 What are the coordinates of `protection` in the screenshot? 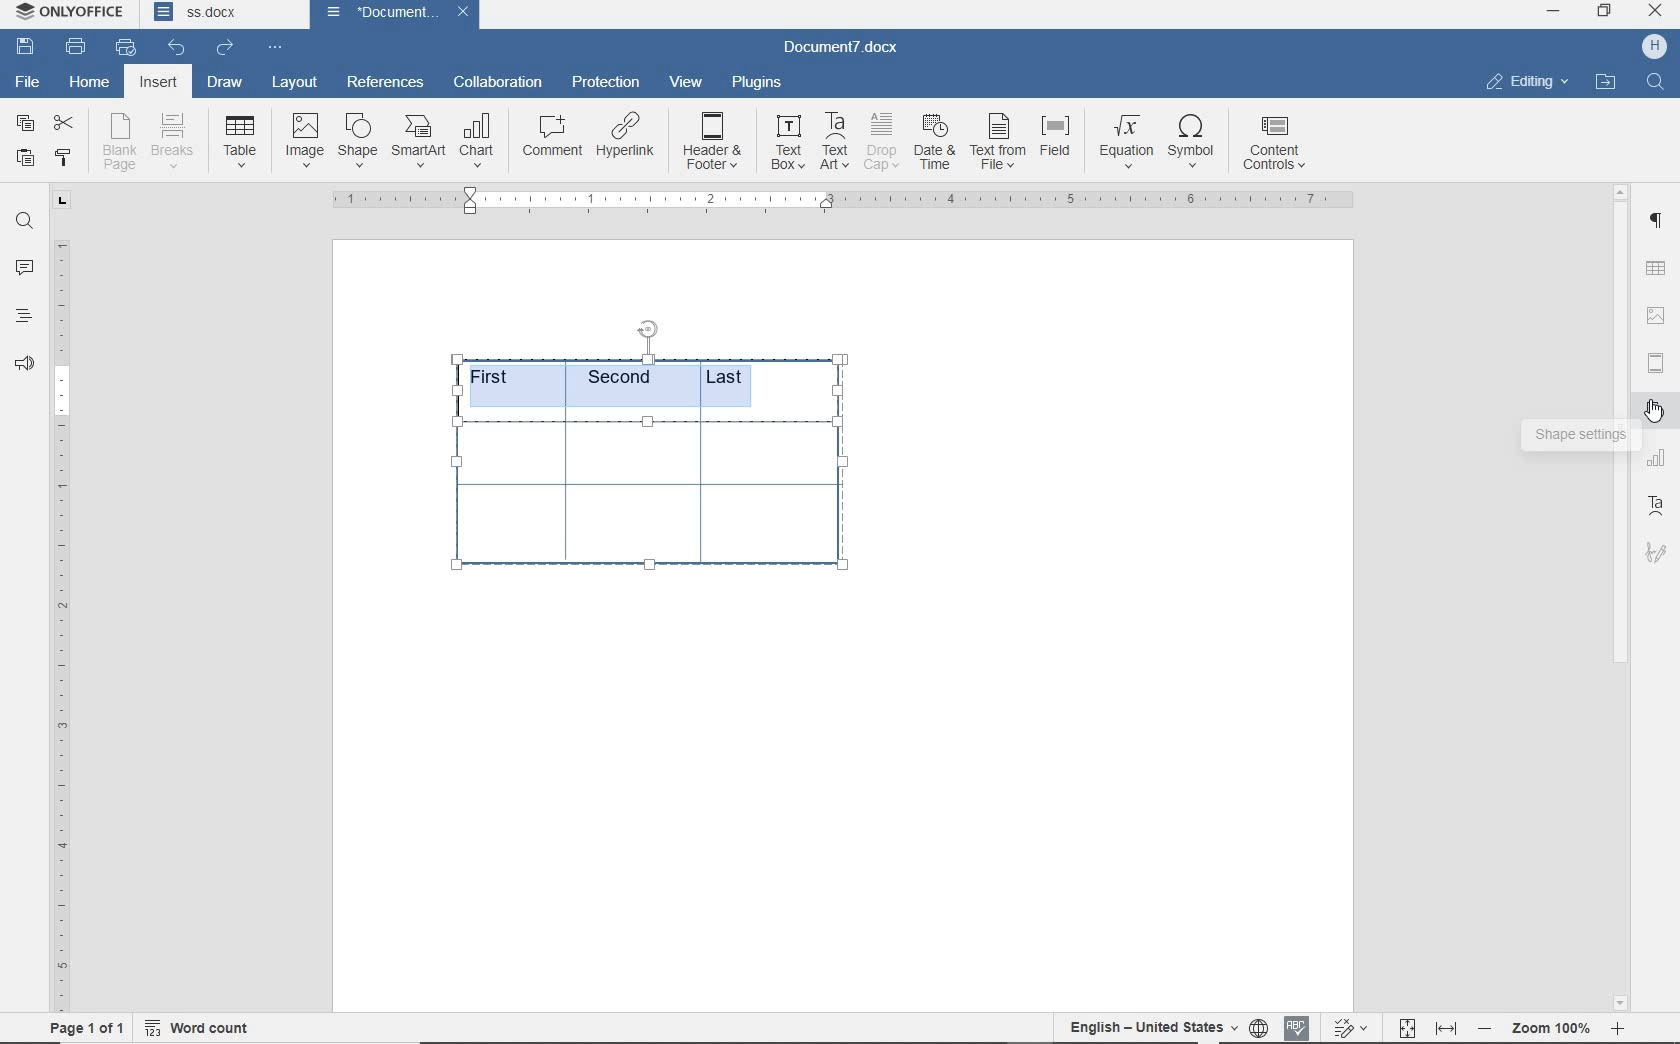 It's located at (605, 83).